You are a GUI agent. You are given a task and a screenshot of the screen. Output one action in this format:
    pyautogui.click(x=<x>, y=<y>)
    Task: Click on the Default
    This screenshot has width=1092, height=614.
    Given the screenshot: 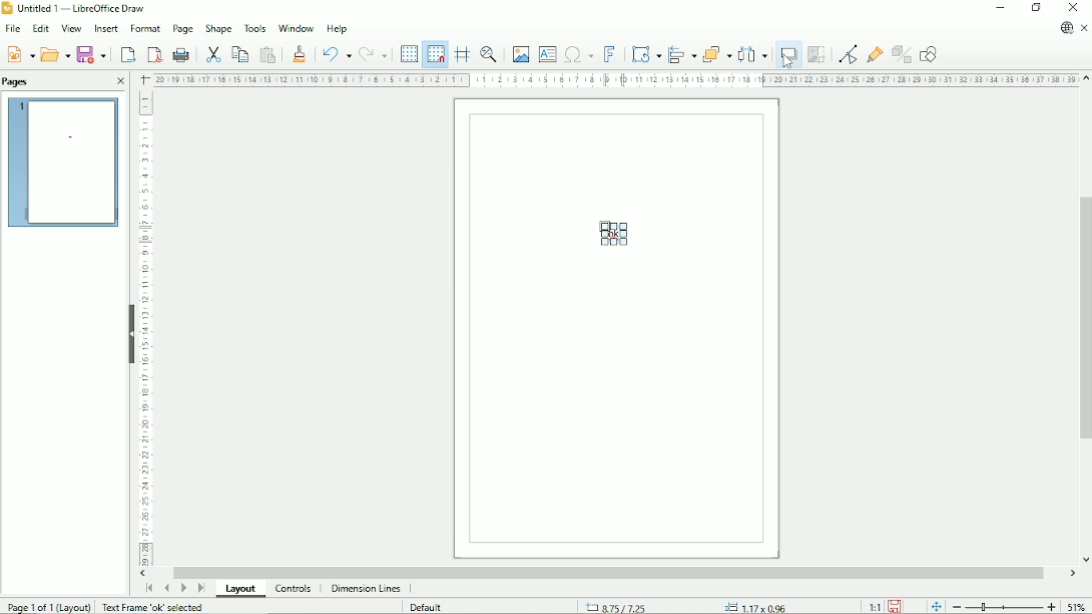 What is the action you would take?
    pyautogui.click(x=429, y=607)
    